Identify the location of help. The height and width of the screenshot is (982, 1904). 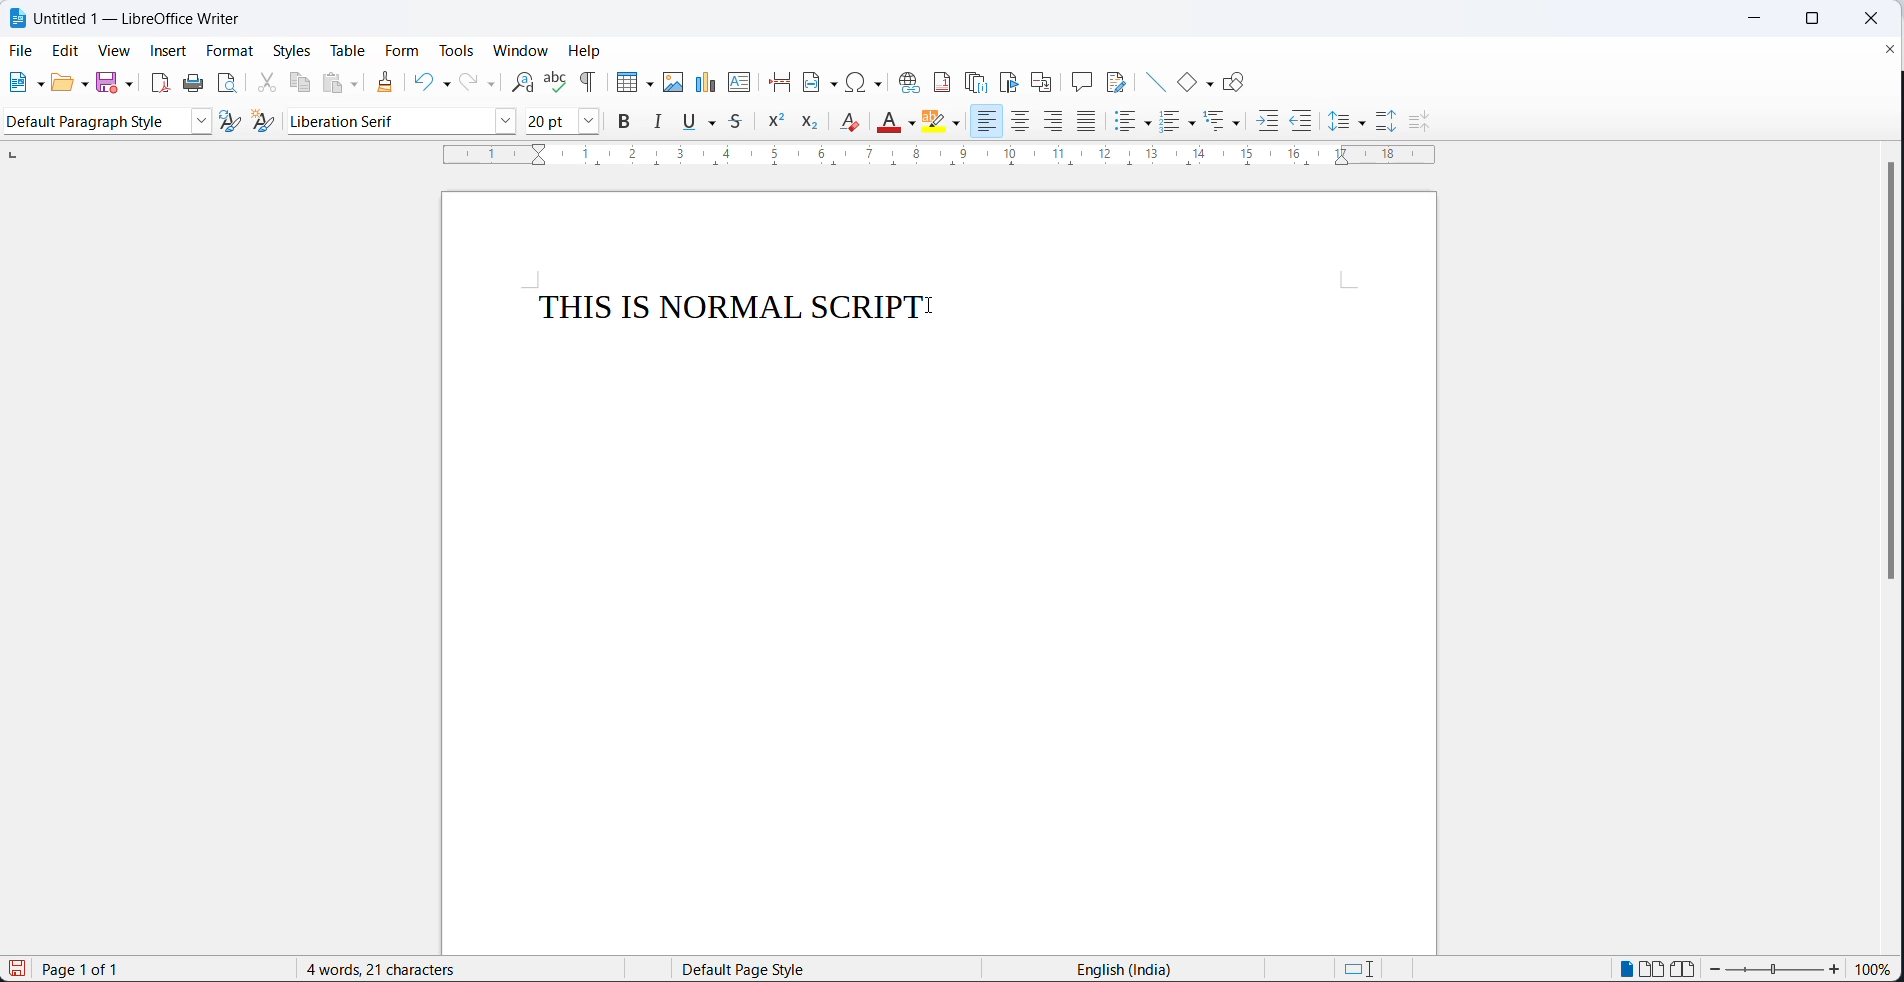
(585, 50).